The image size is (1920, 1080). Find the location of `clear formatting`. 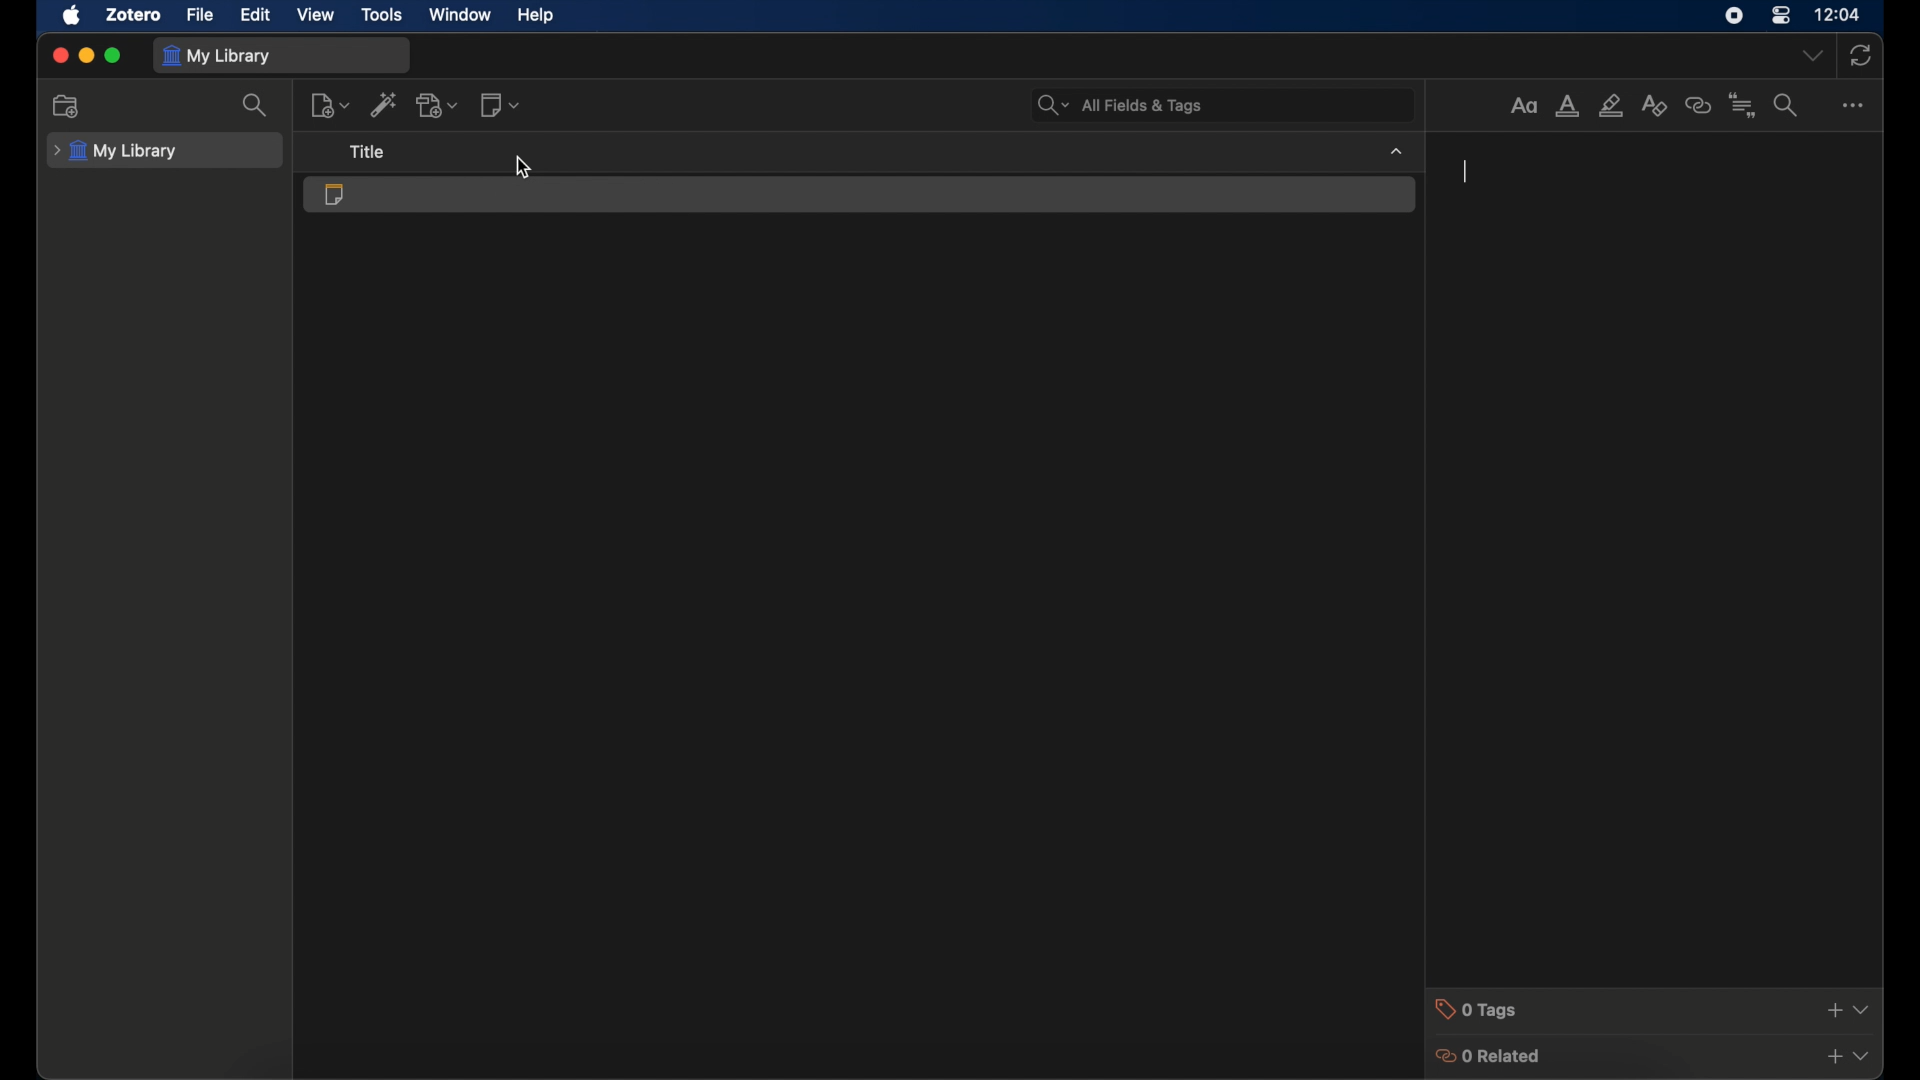

clear formatting is located at coordinates (1655, 106).